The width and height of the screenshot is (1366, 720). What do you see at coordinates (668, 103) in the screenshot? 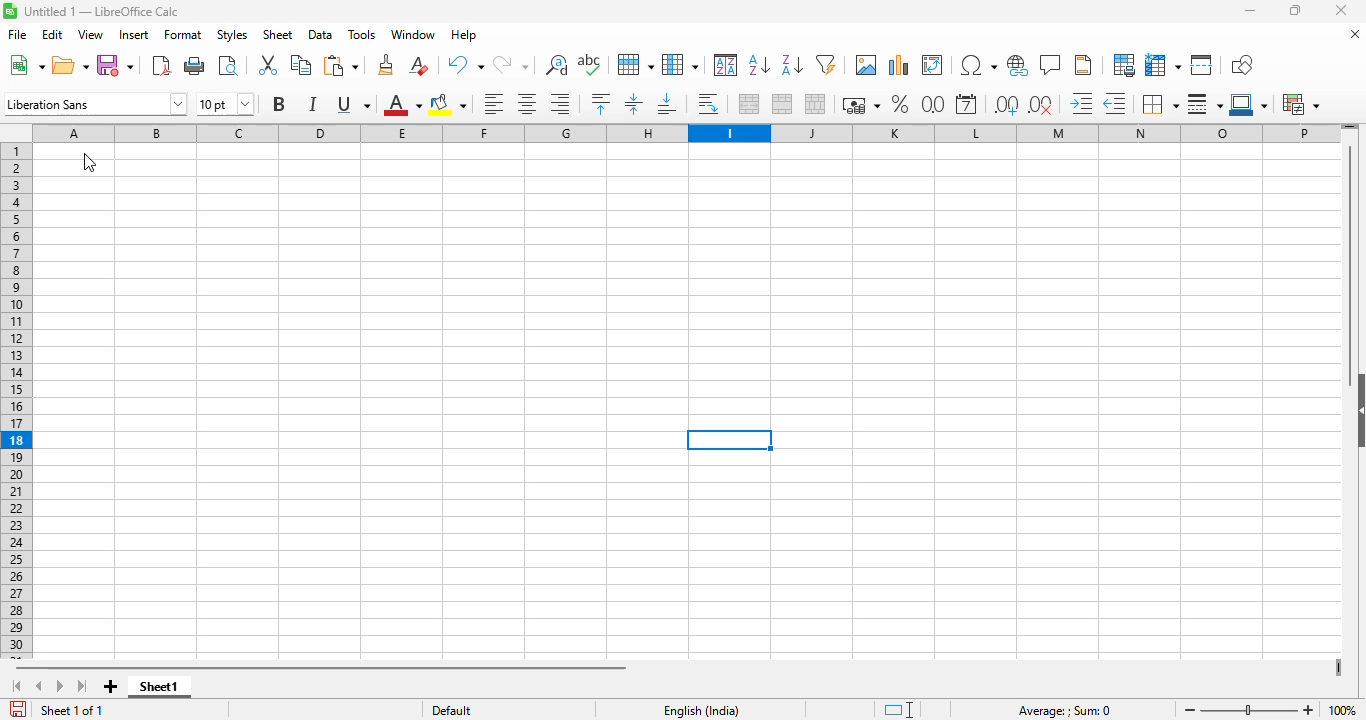
I see `align bottom` at bounding box center [668, 103].